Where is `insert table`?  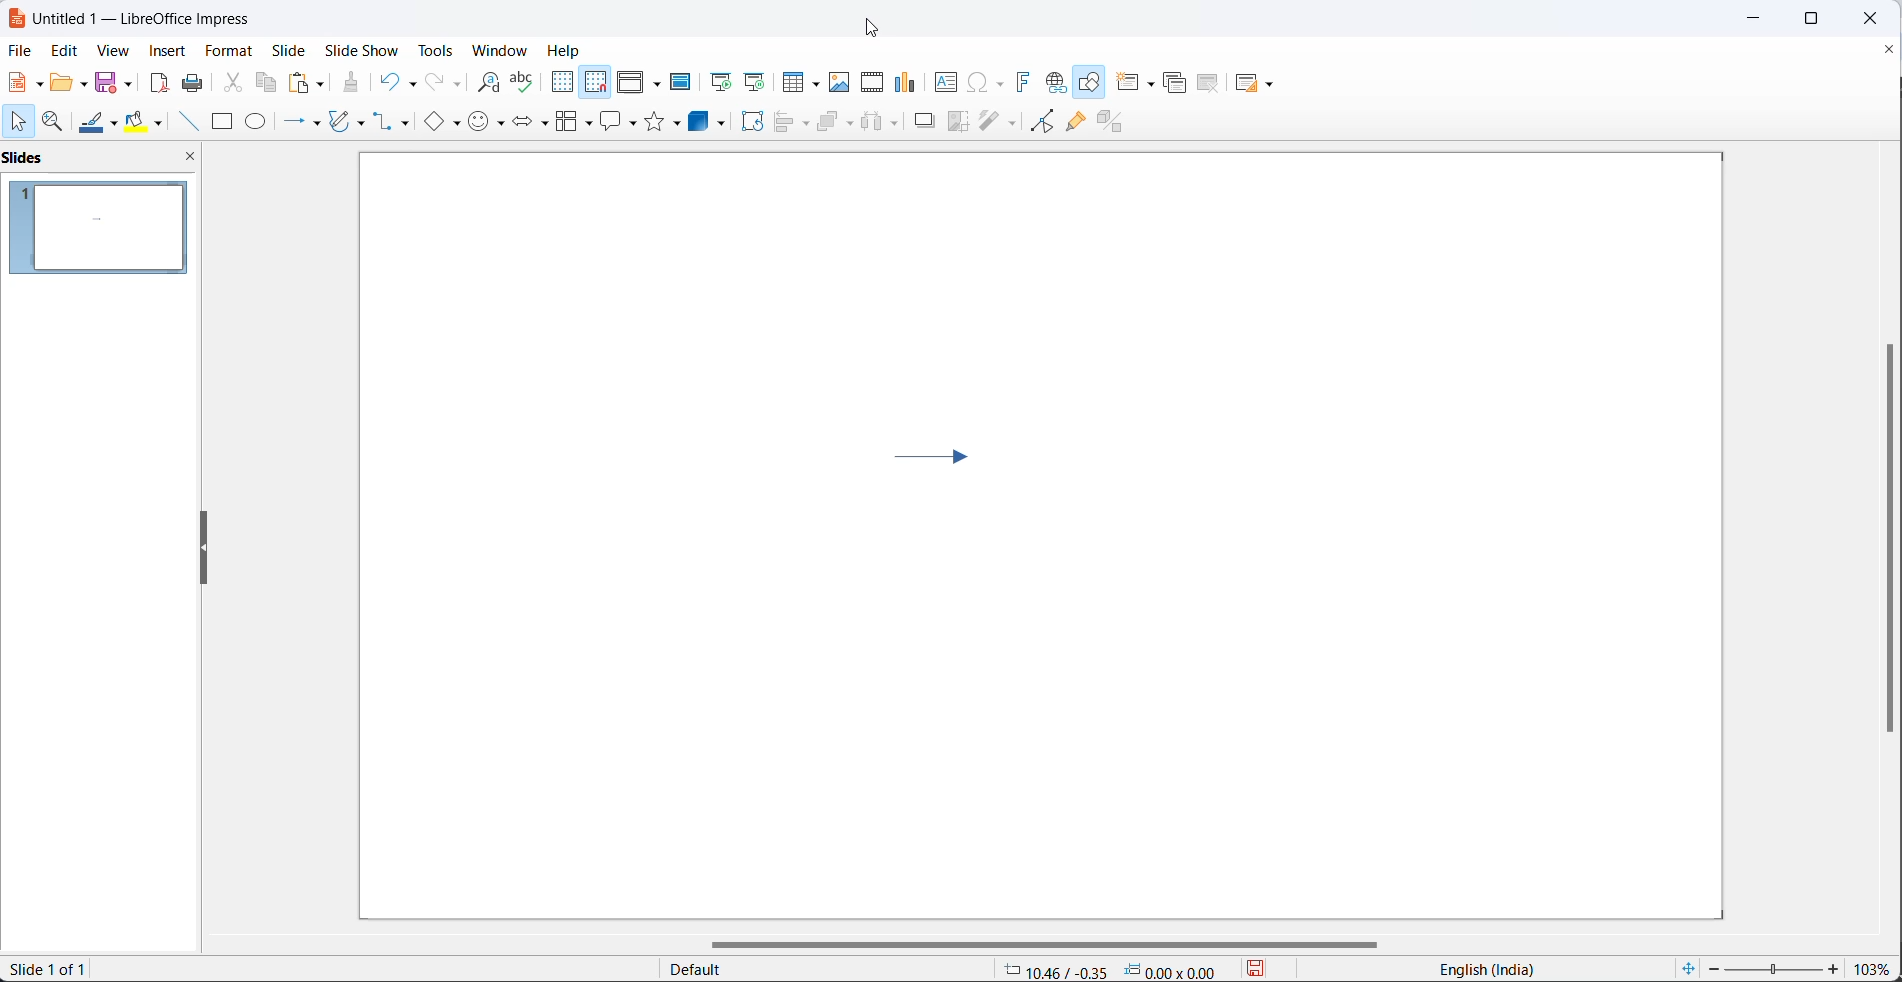 insert table is located at coordinates (798, 81).